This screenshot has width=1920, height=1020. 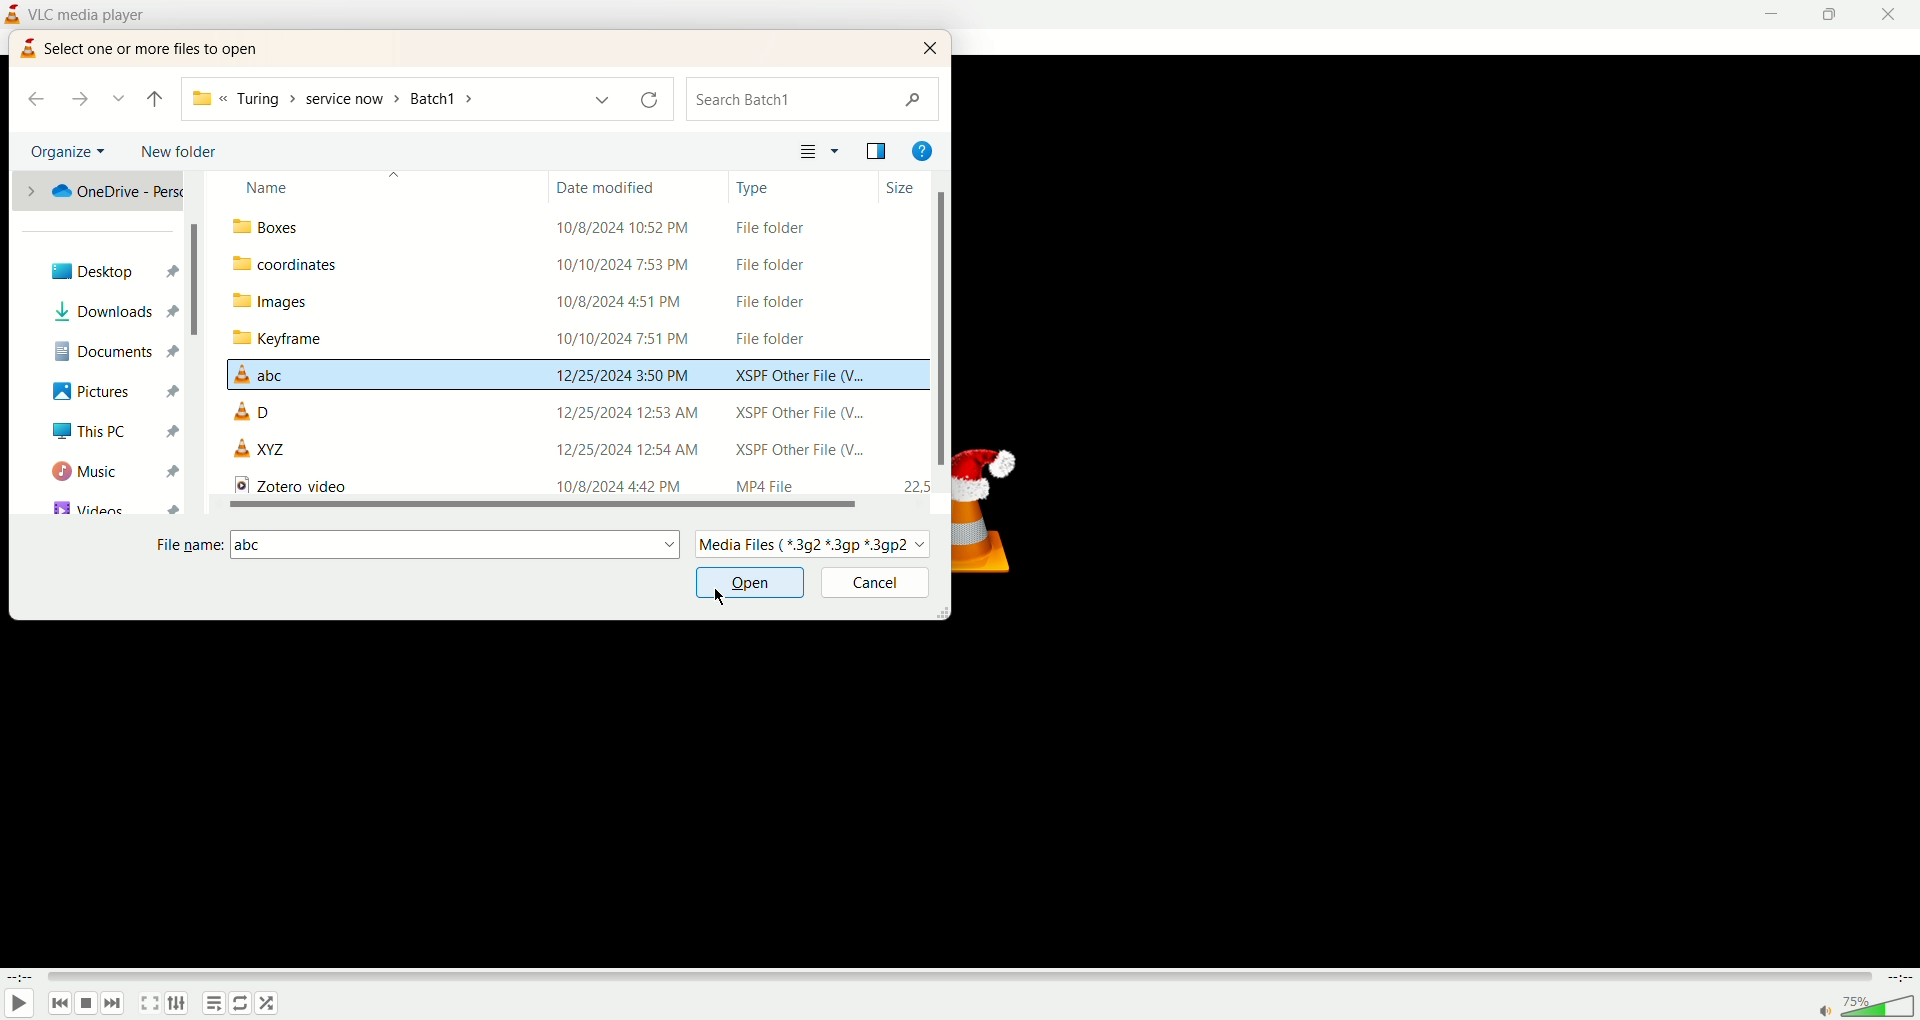 What do you see at coordinates (109, 272) in the screenshot?
I see `desktop` at bounding box center [109, 272].